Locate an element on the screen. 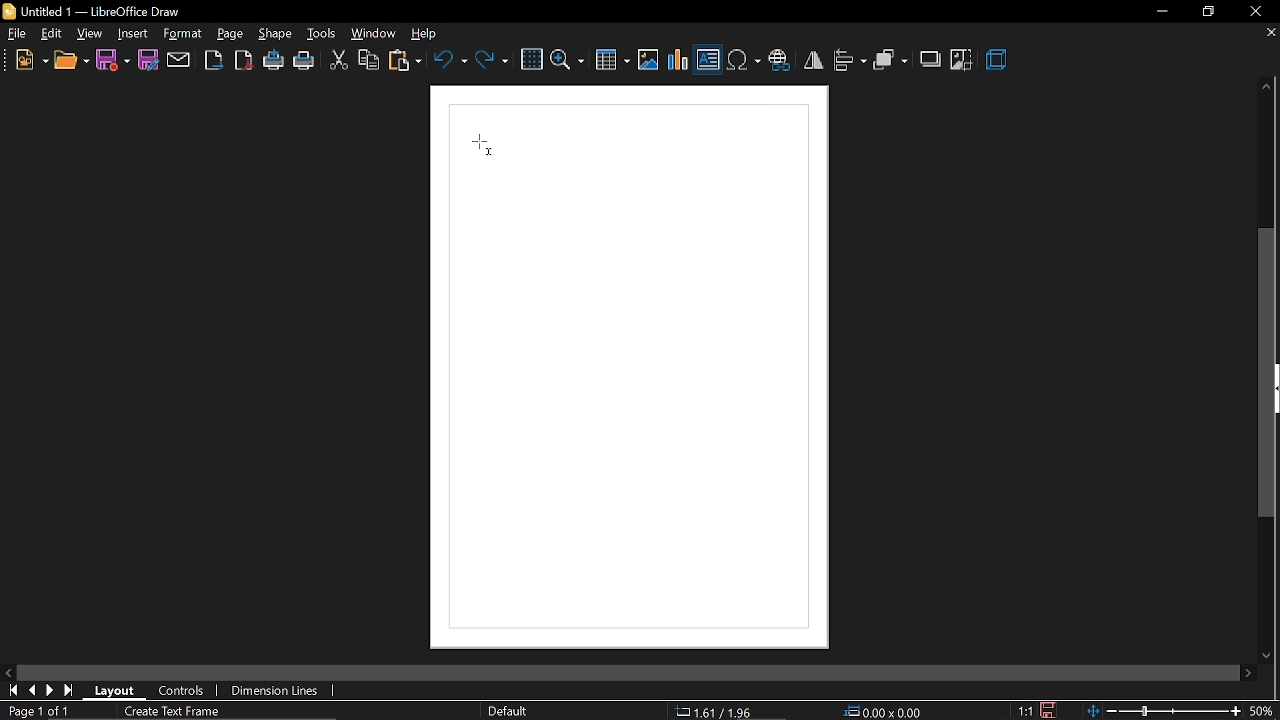 This screenshot has height=720, width=1280. save is located at coordinates (113, 59).